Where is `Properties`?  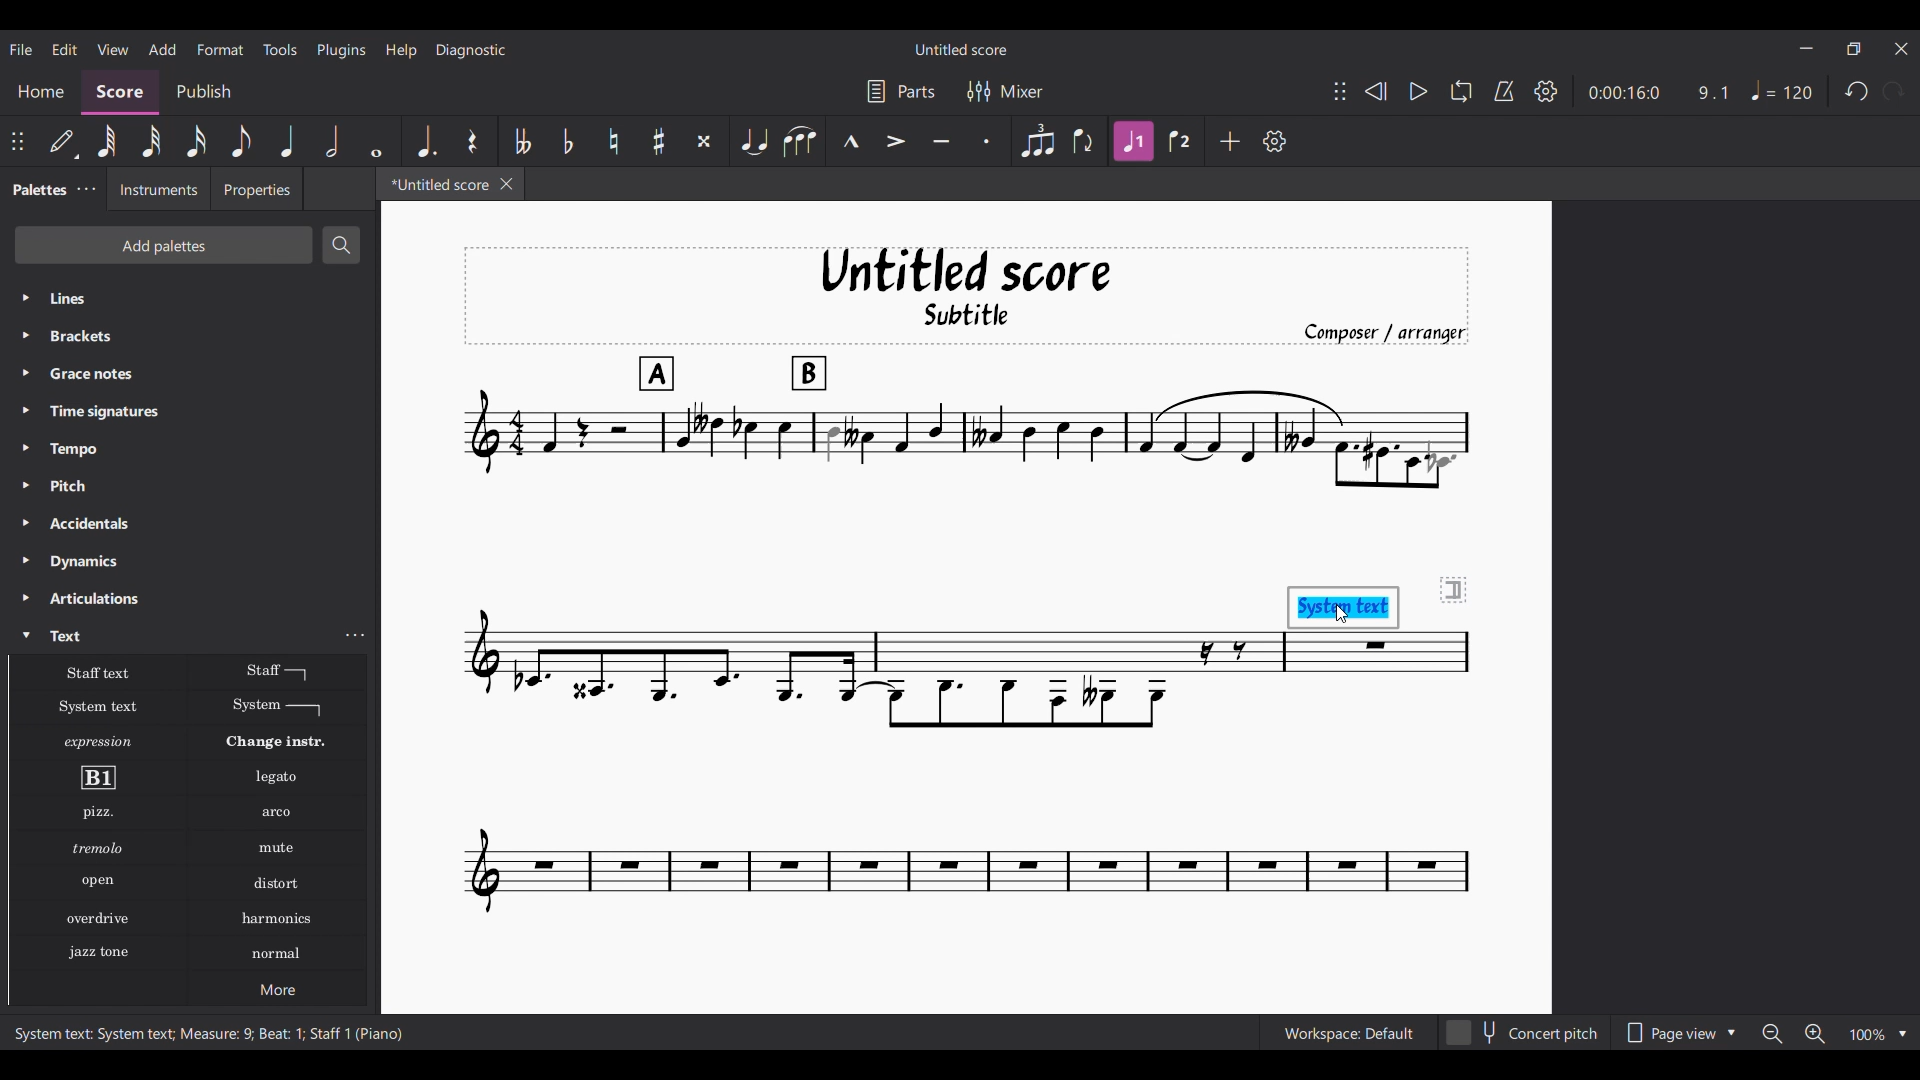
Properties is located at coordinates (257, 188).